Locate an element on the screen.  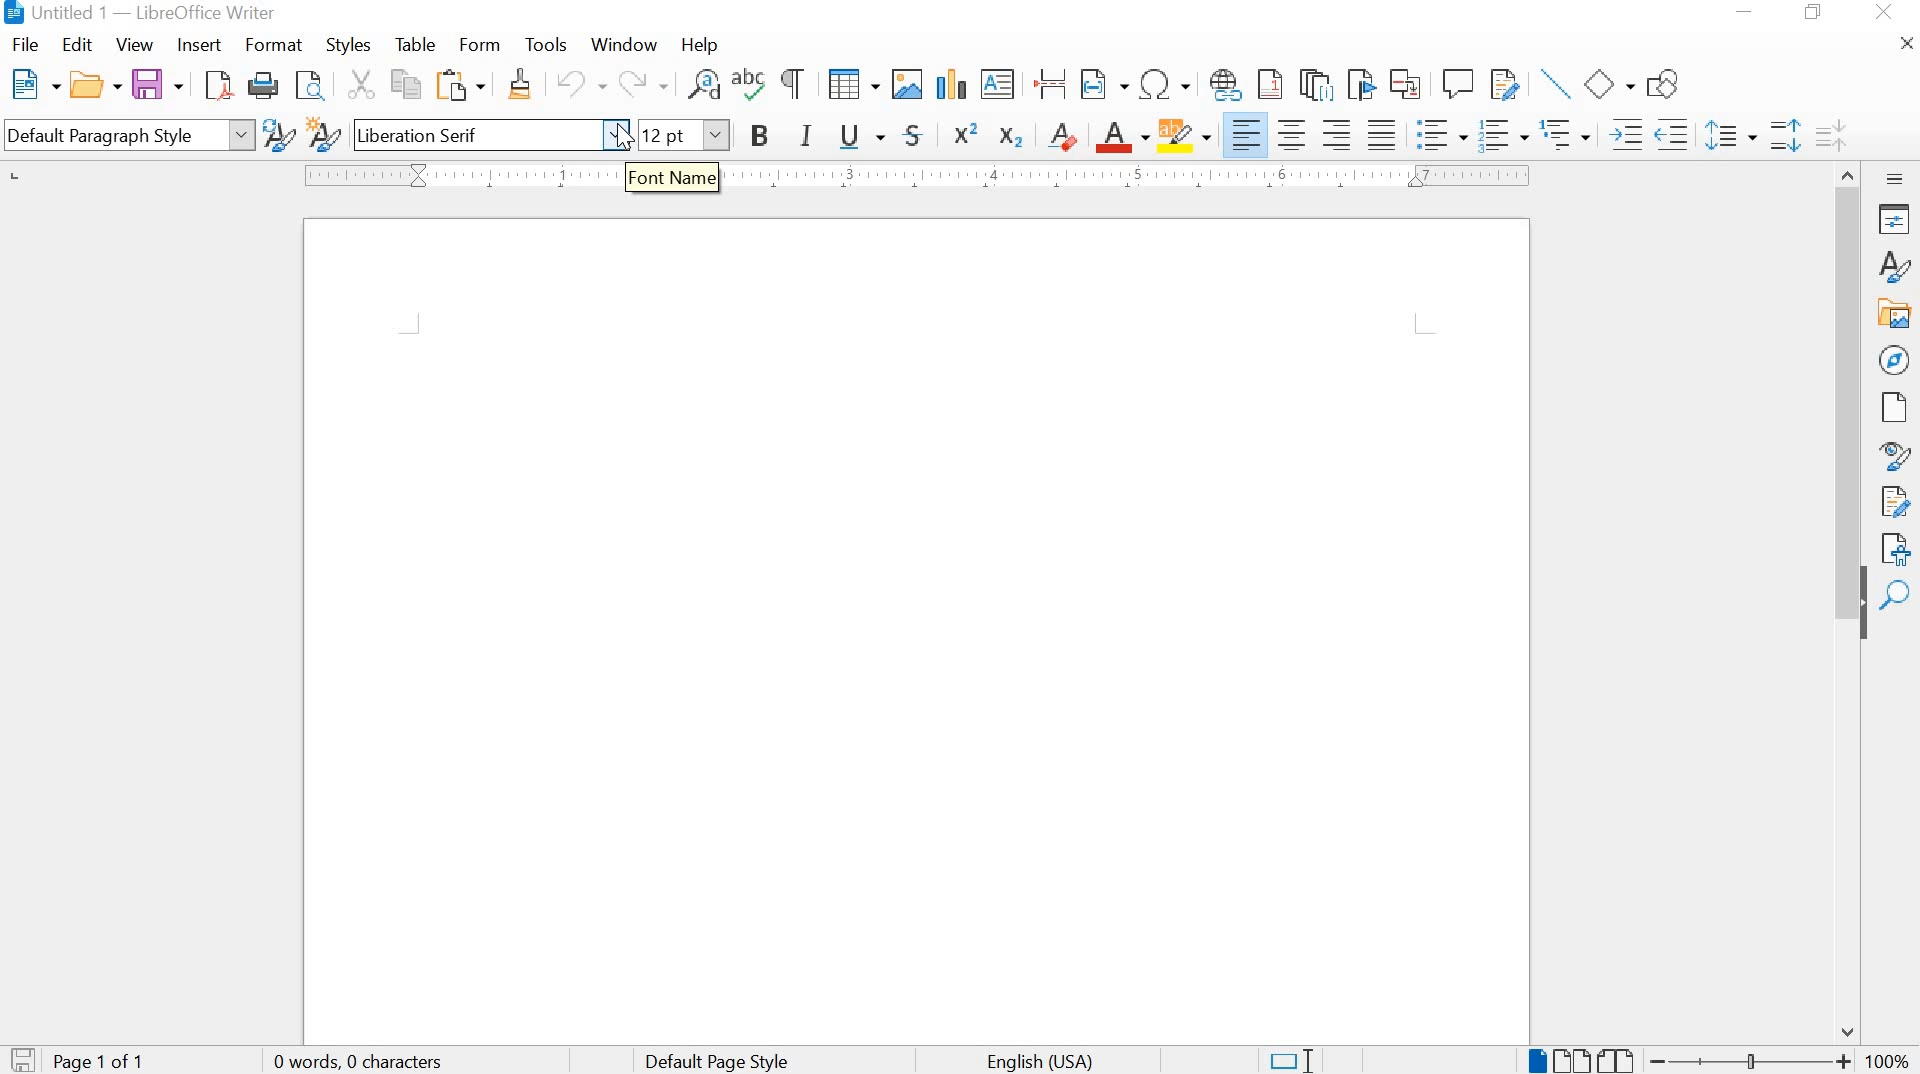
FORMAT is located at coordinates (275, 43).